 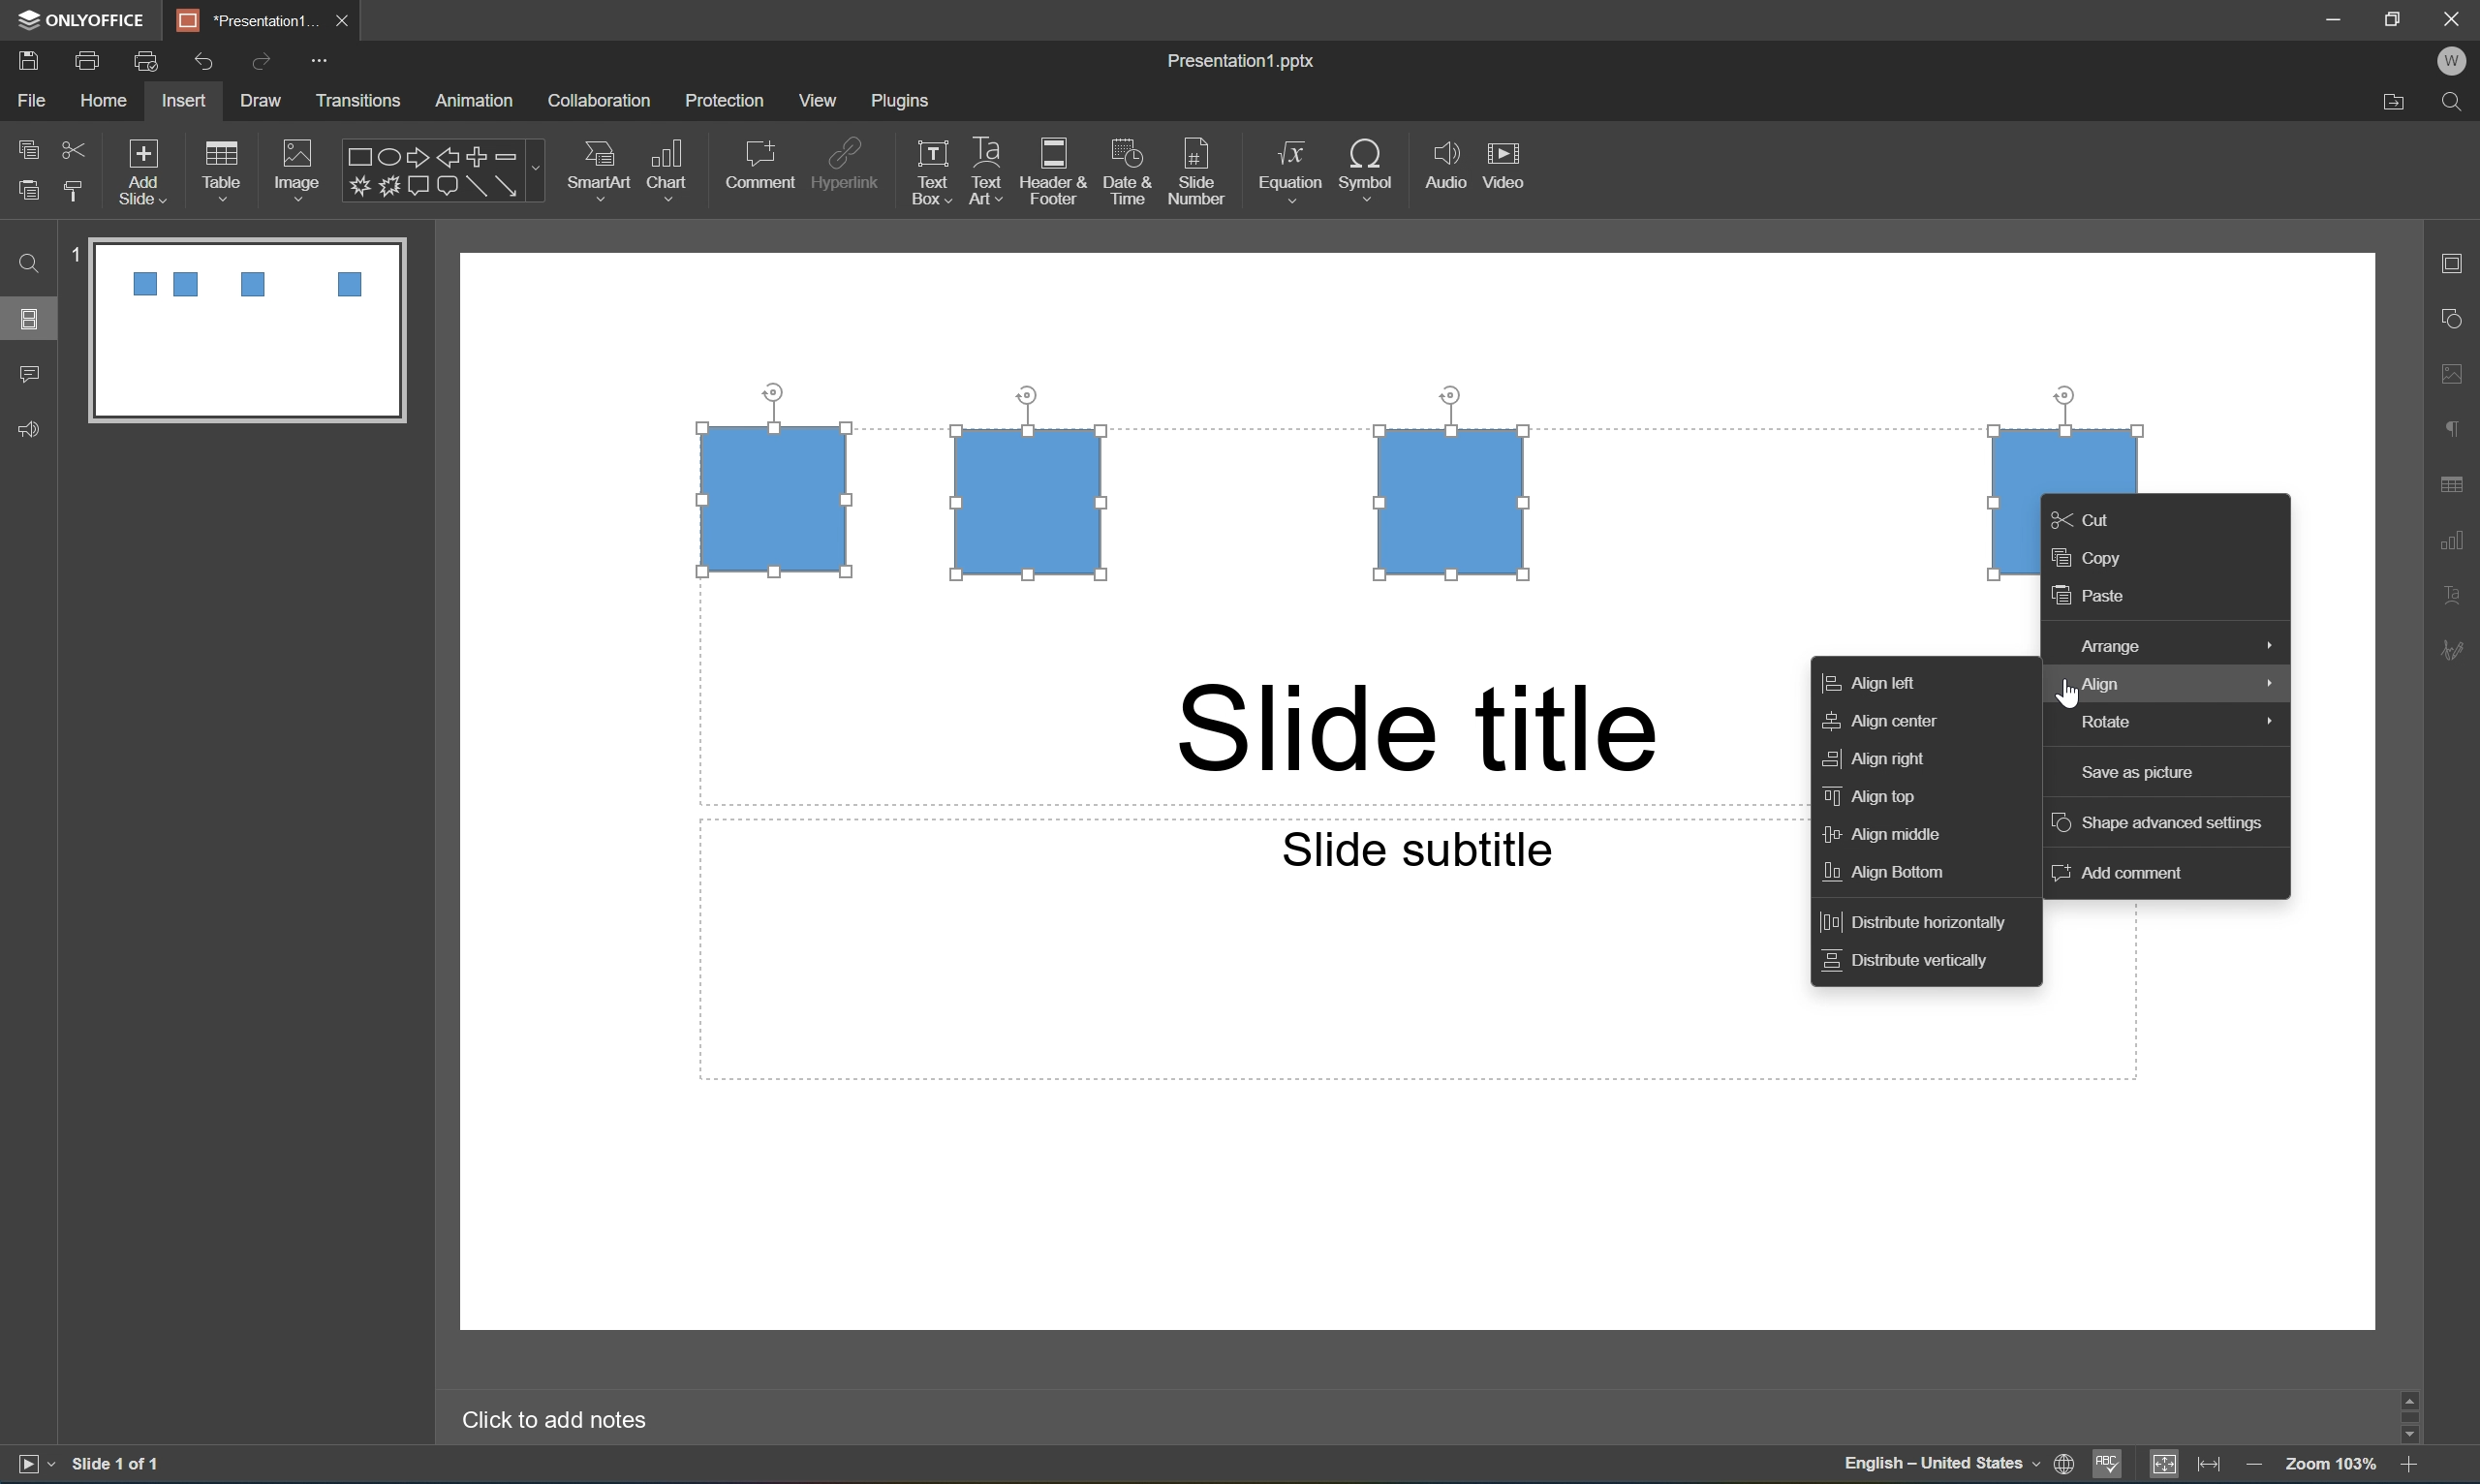 I want to click on spell checking, so click(x=2110, y=1466).